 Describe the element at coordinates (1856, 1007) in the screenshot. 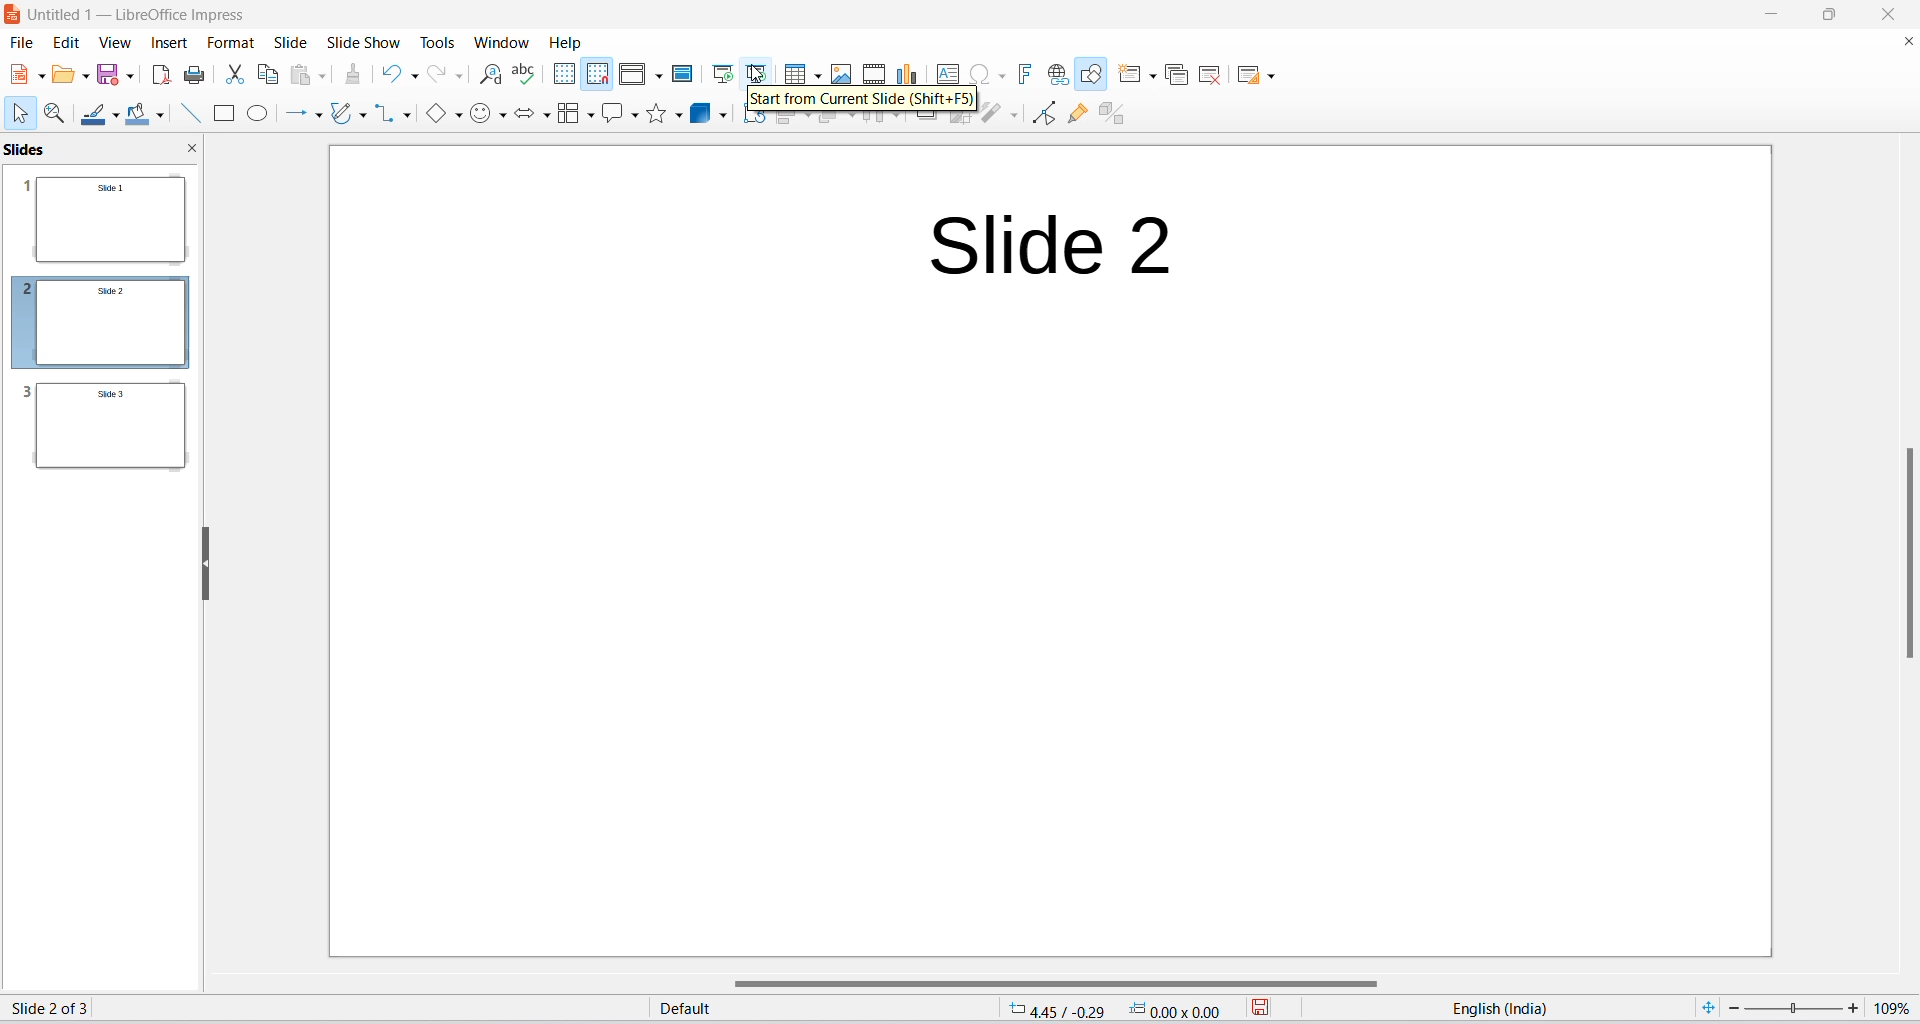

I see `increase zoom` at that location.